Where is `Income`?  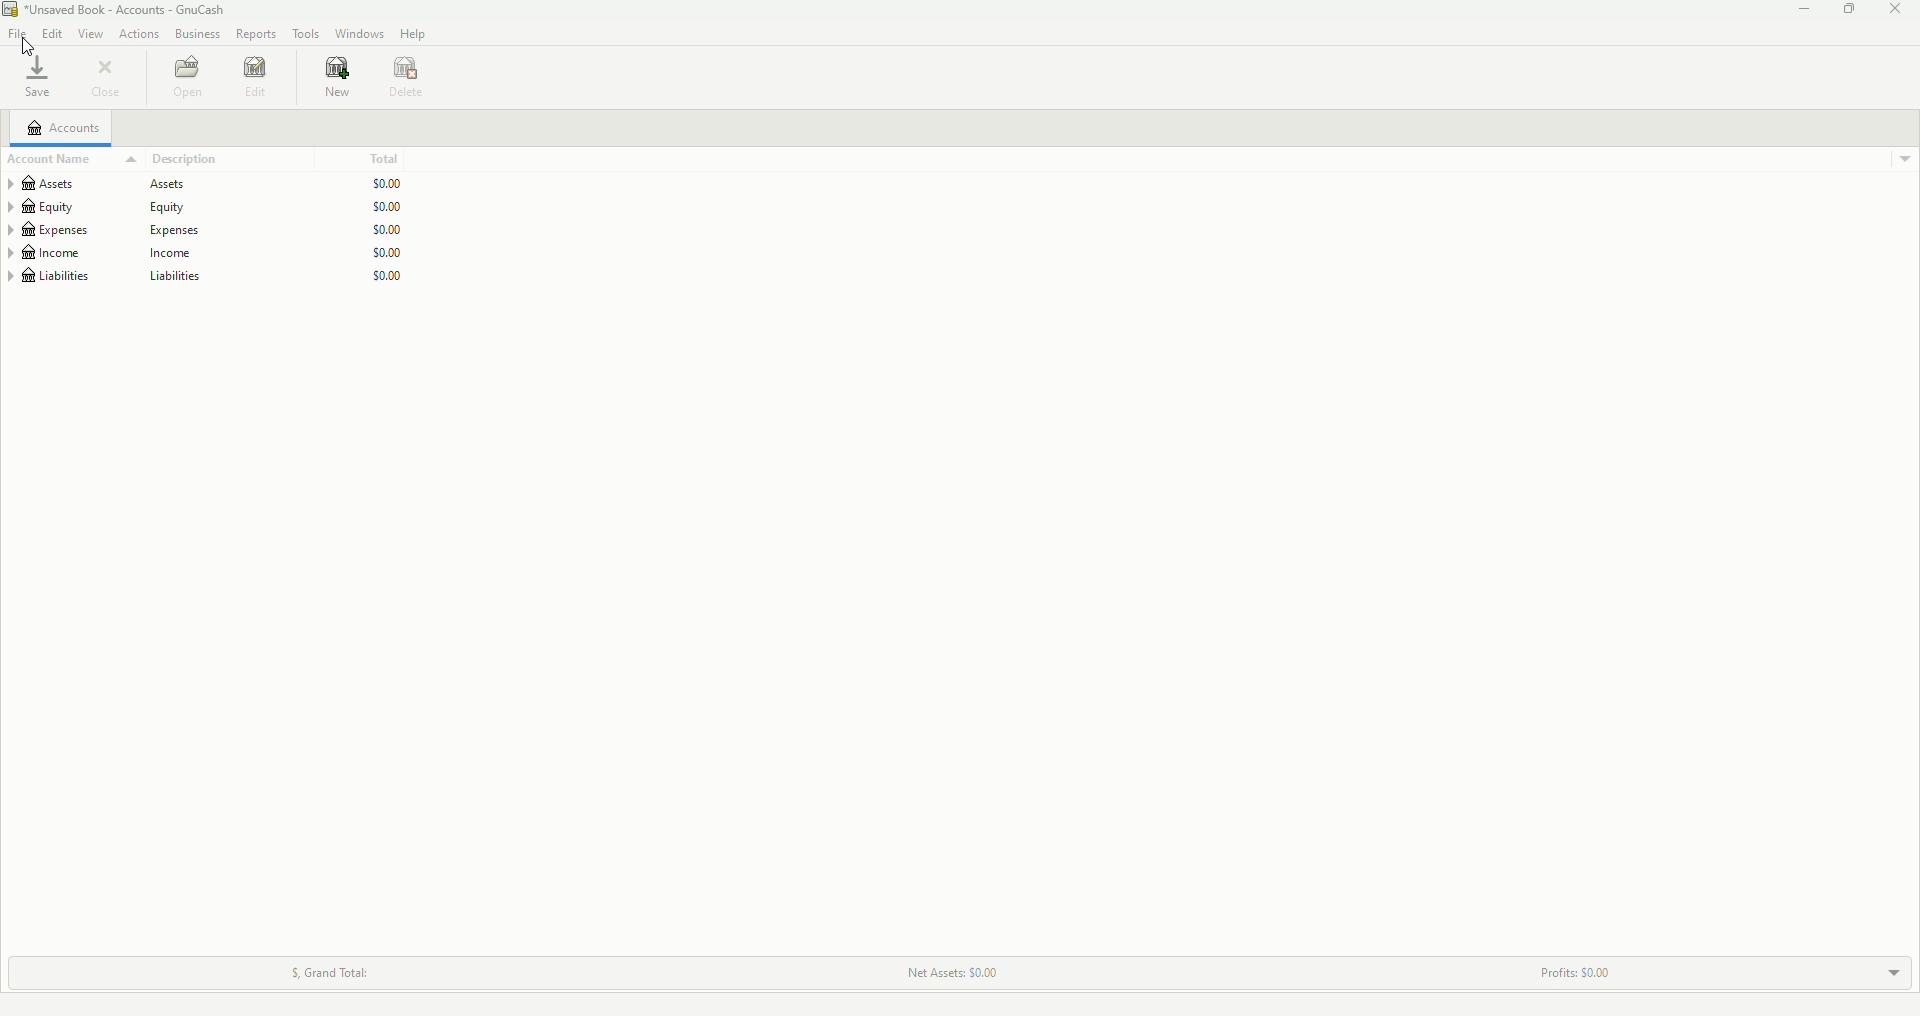
Income is located at coordinates (211, 253).